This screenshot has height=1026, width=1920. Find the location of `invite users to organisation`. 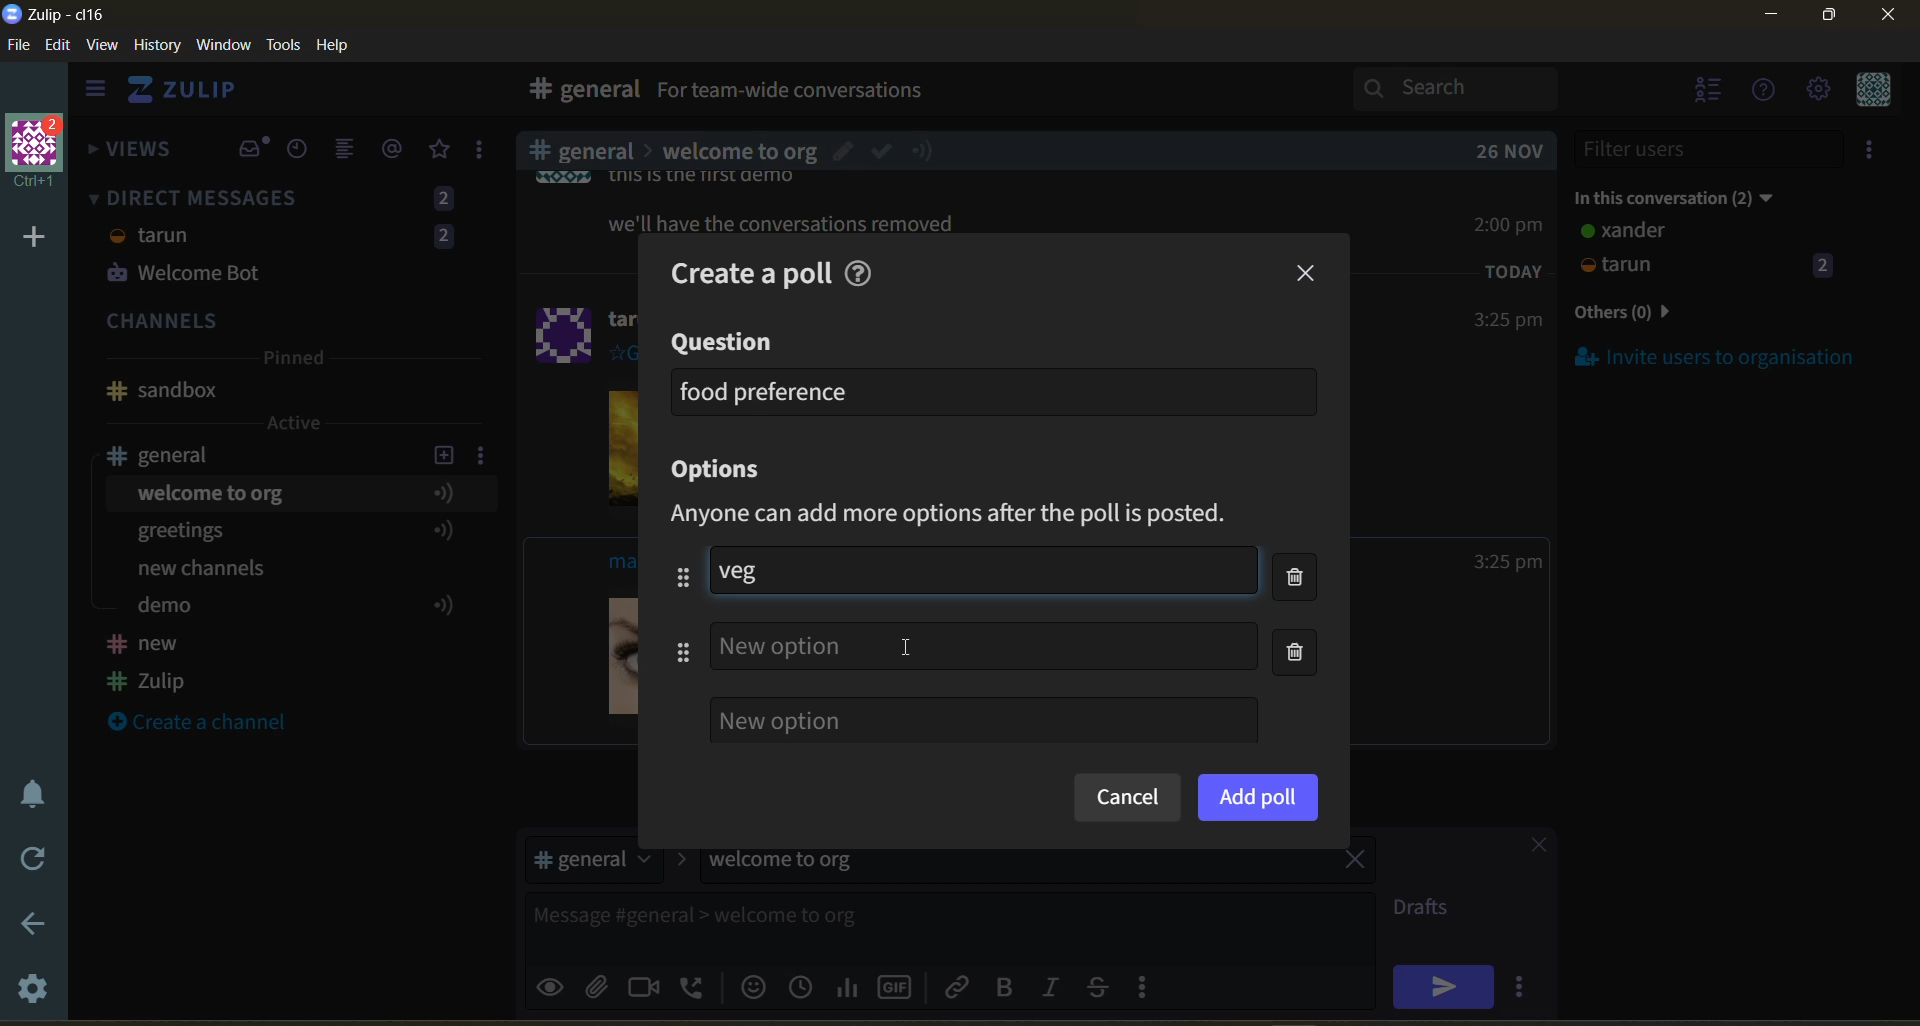

invite users to organisation is located at coordinates (1716, 356).